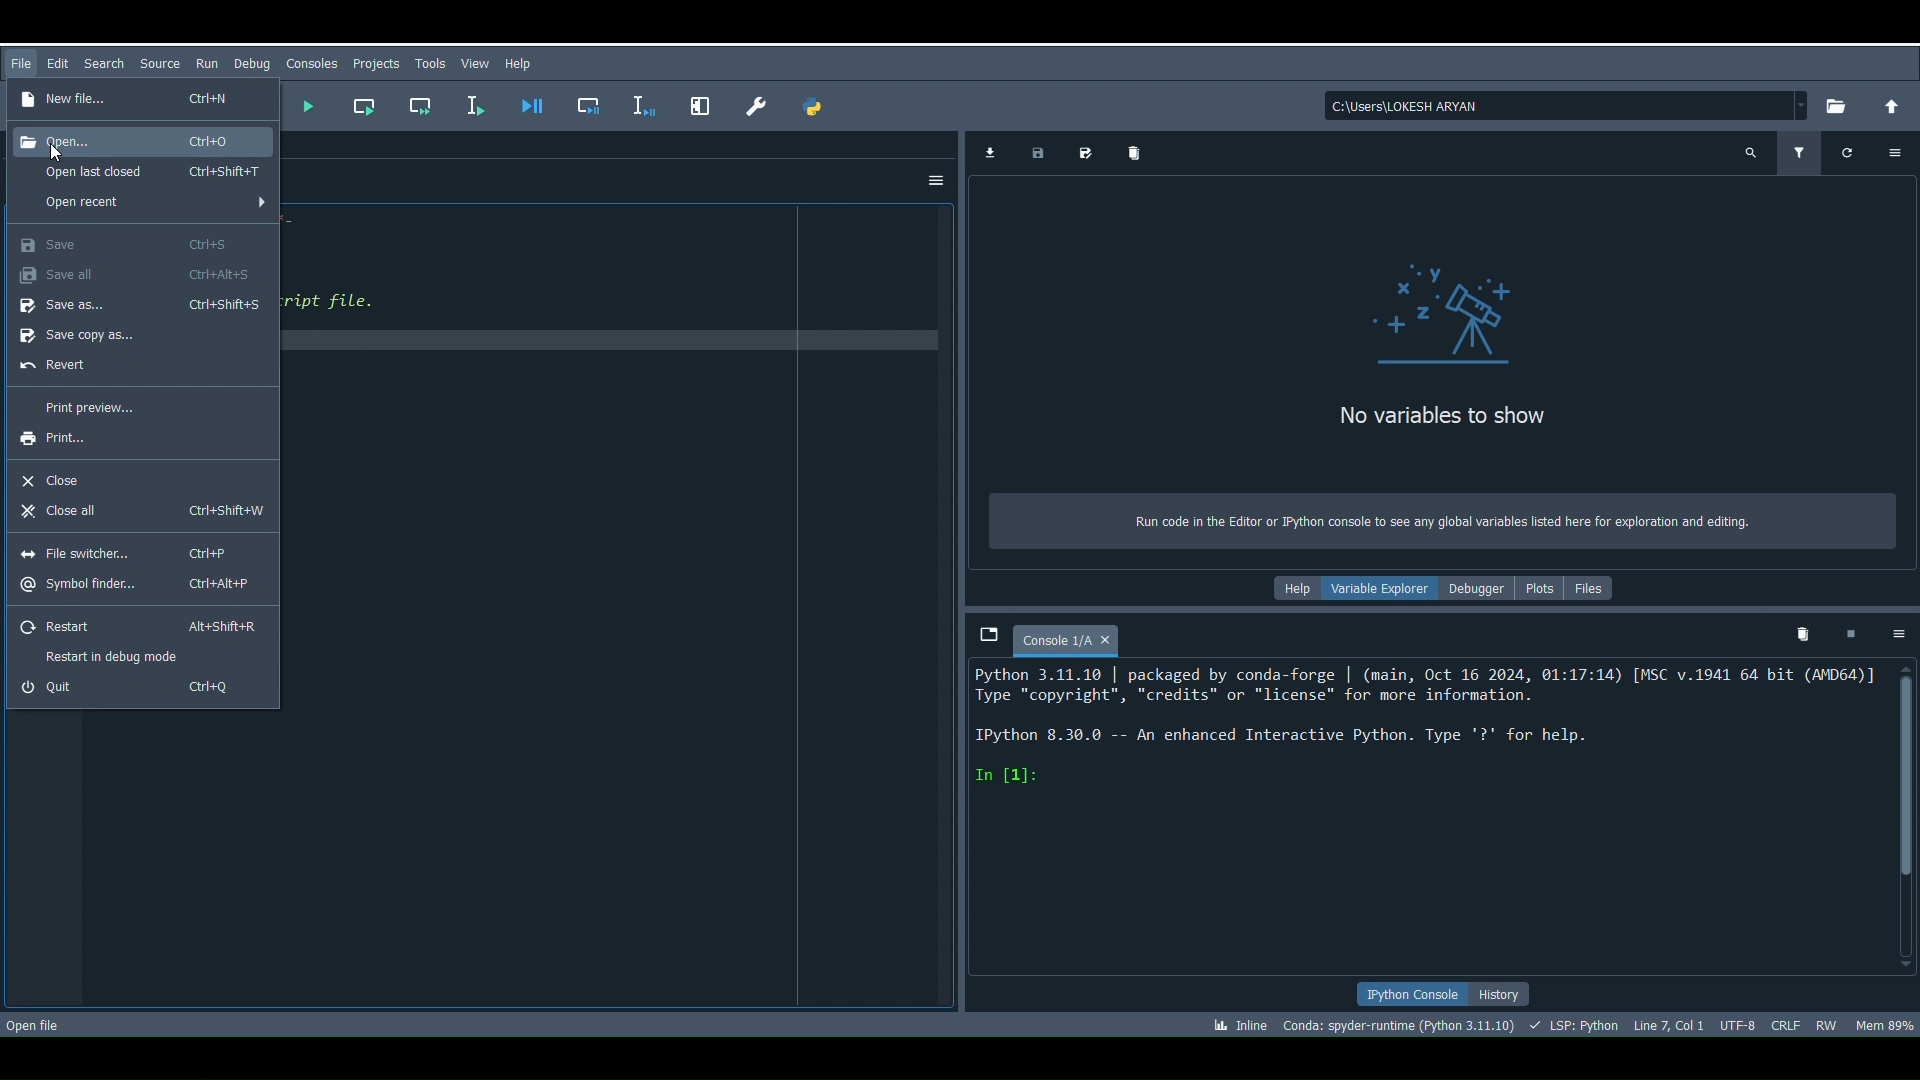 The image size is (1920, 1080). I want to click on Close all, so click(136, 512).